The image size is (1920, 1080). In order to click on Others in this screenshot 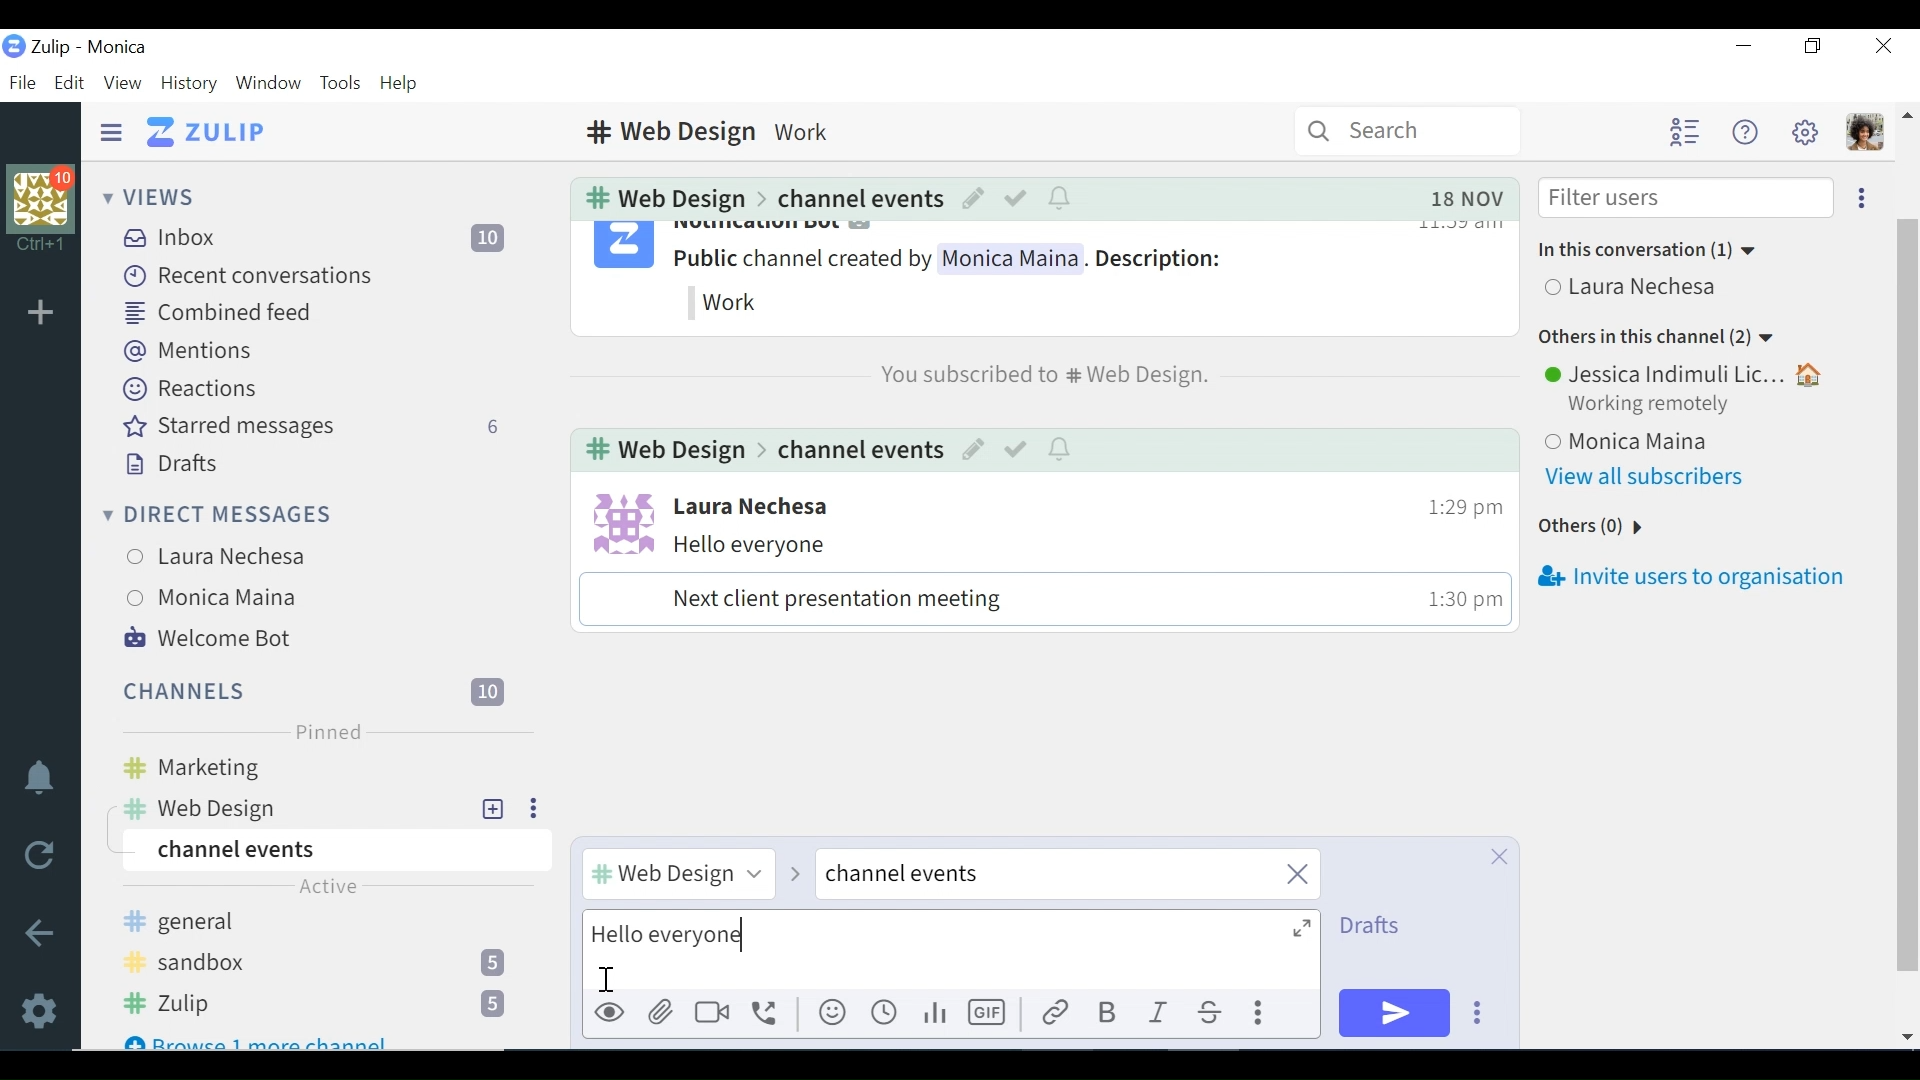, I will do `click(1589, 528)`.